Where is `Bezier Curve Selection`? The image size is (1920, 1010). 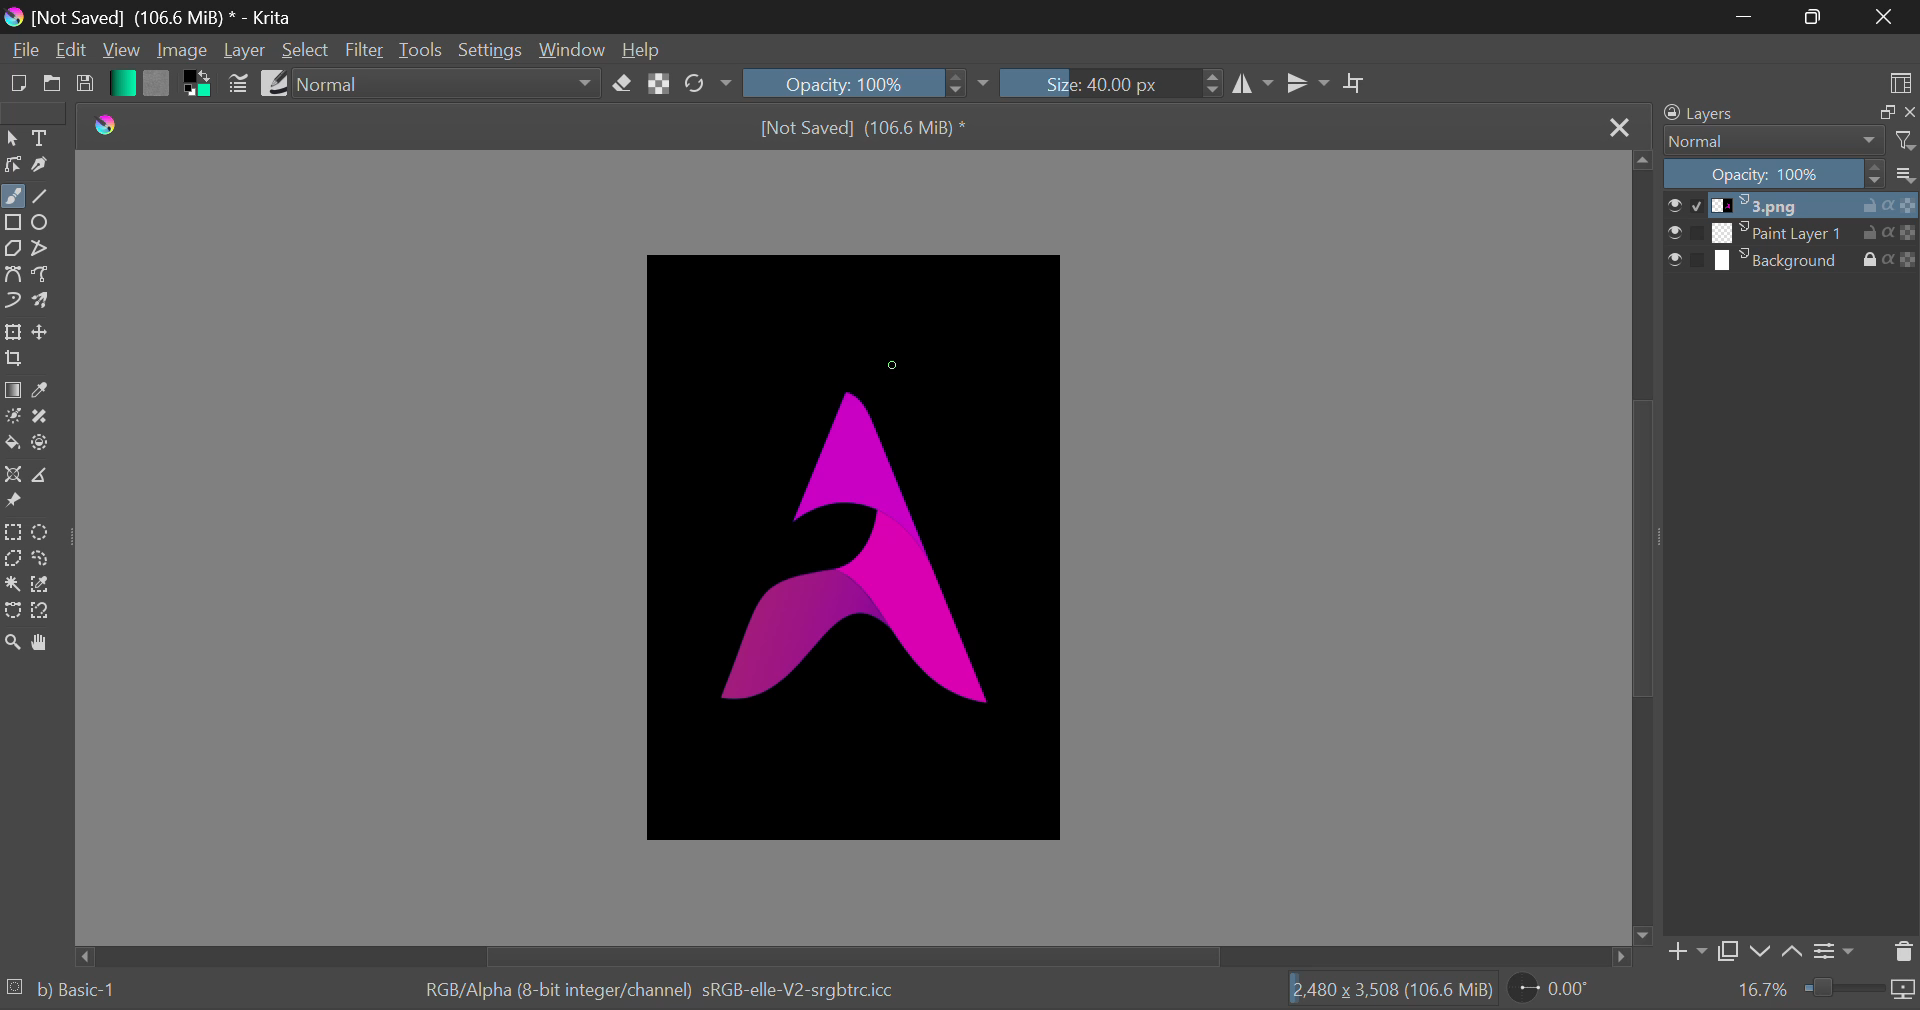 Bezier Curve Selection is located at coordinates (13, 610).